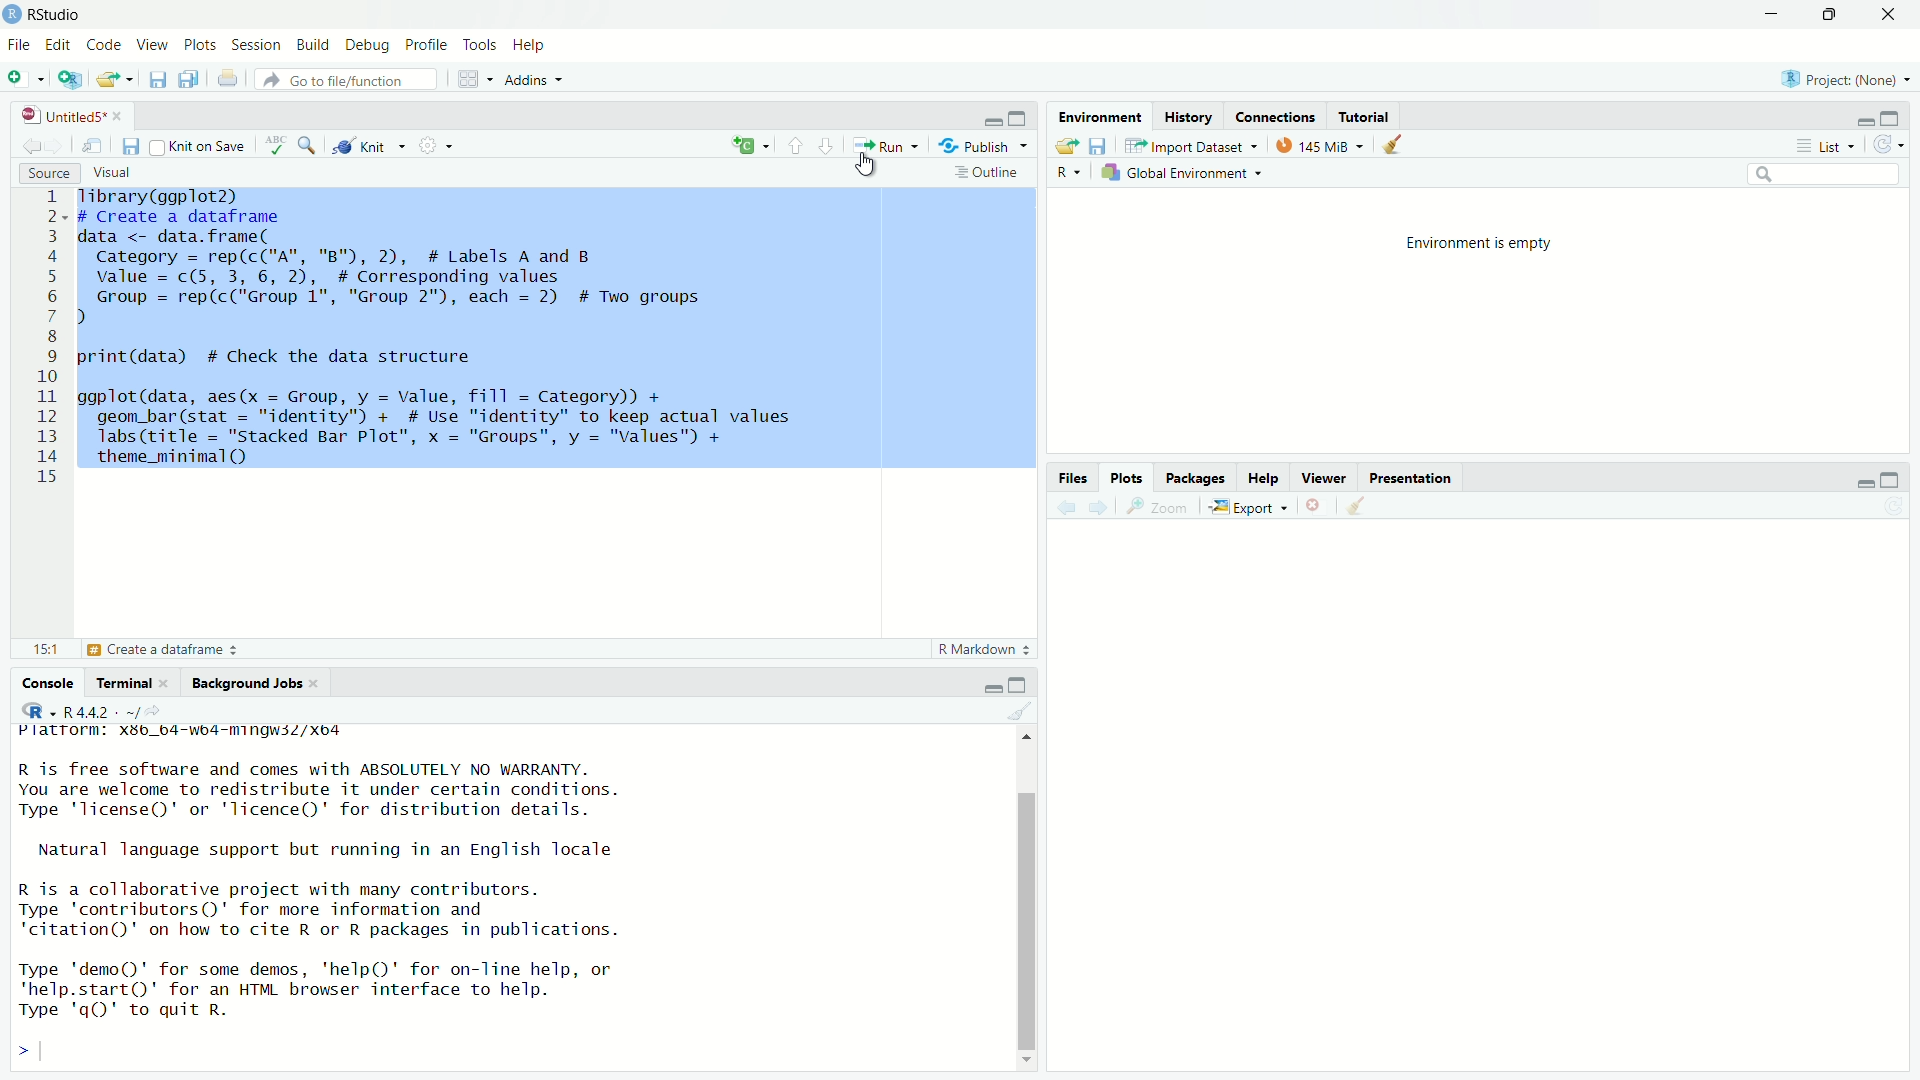  Describe the element at coordinates (1065, 143) in the screenshot. I see `Load workspace` at that location.